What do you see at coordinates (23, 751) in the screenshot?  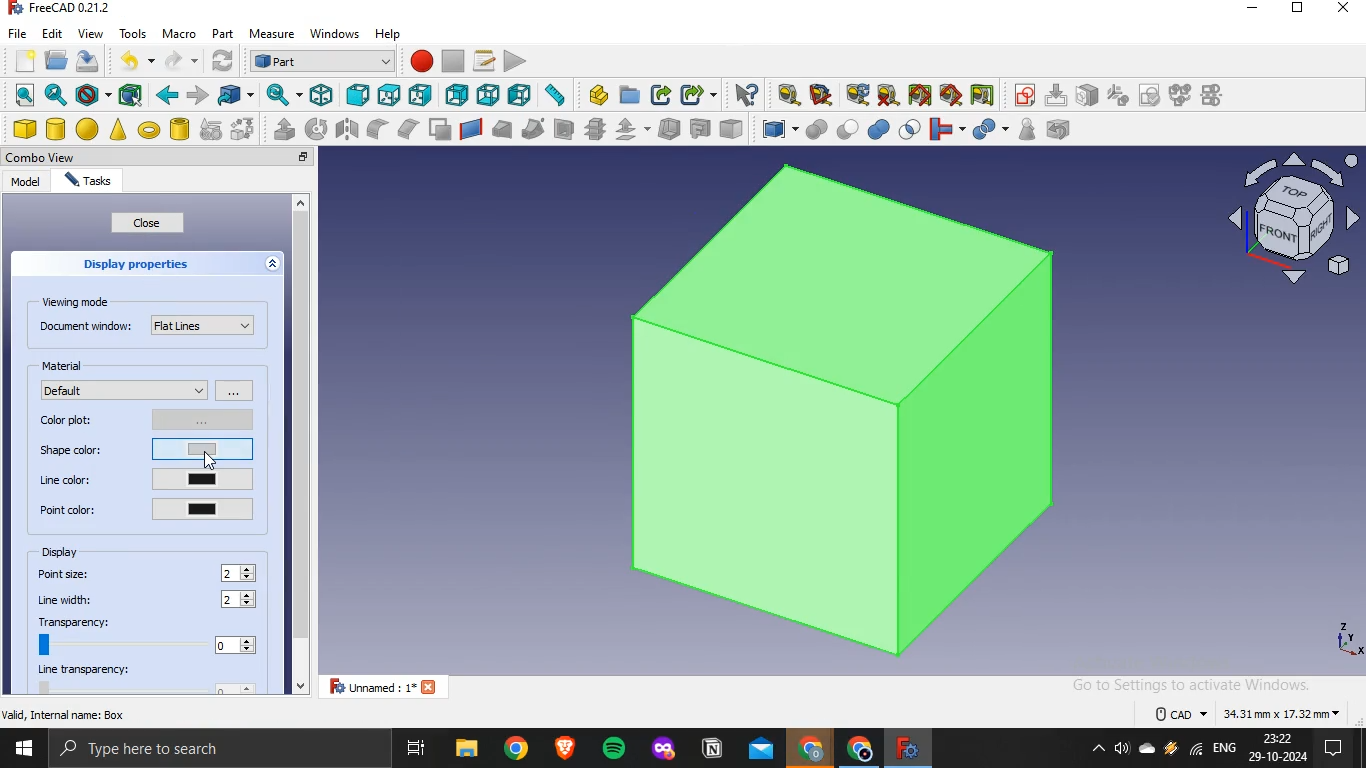 I see `start` at bounding box center [23, 751].